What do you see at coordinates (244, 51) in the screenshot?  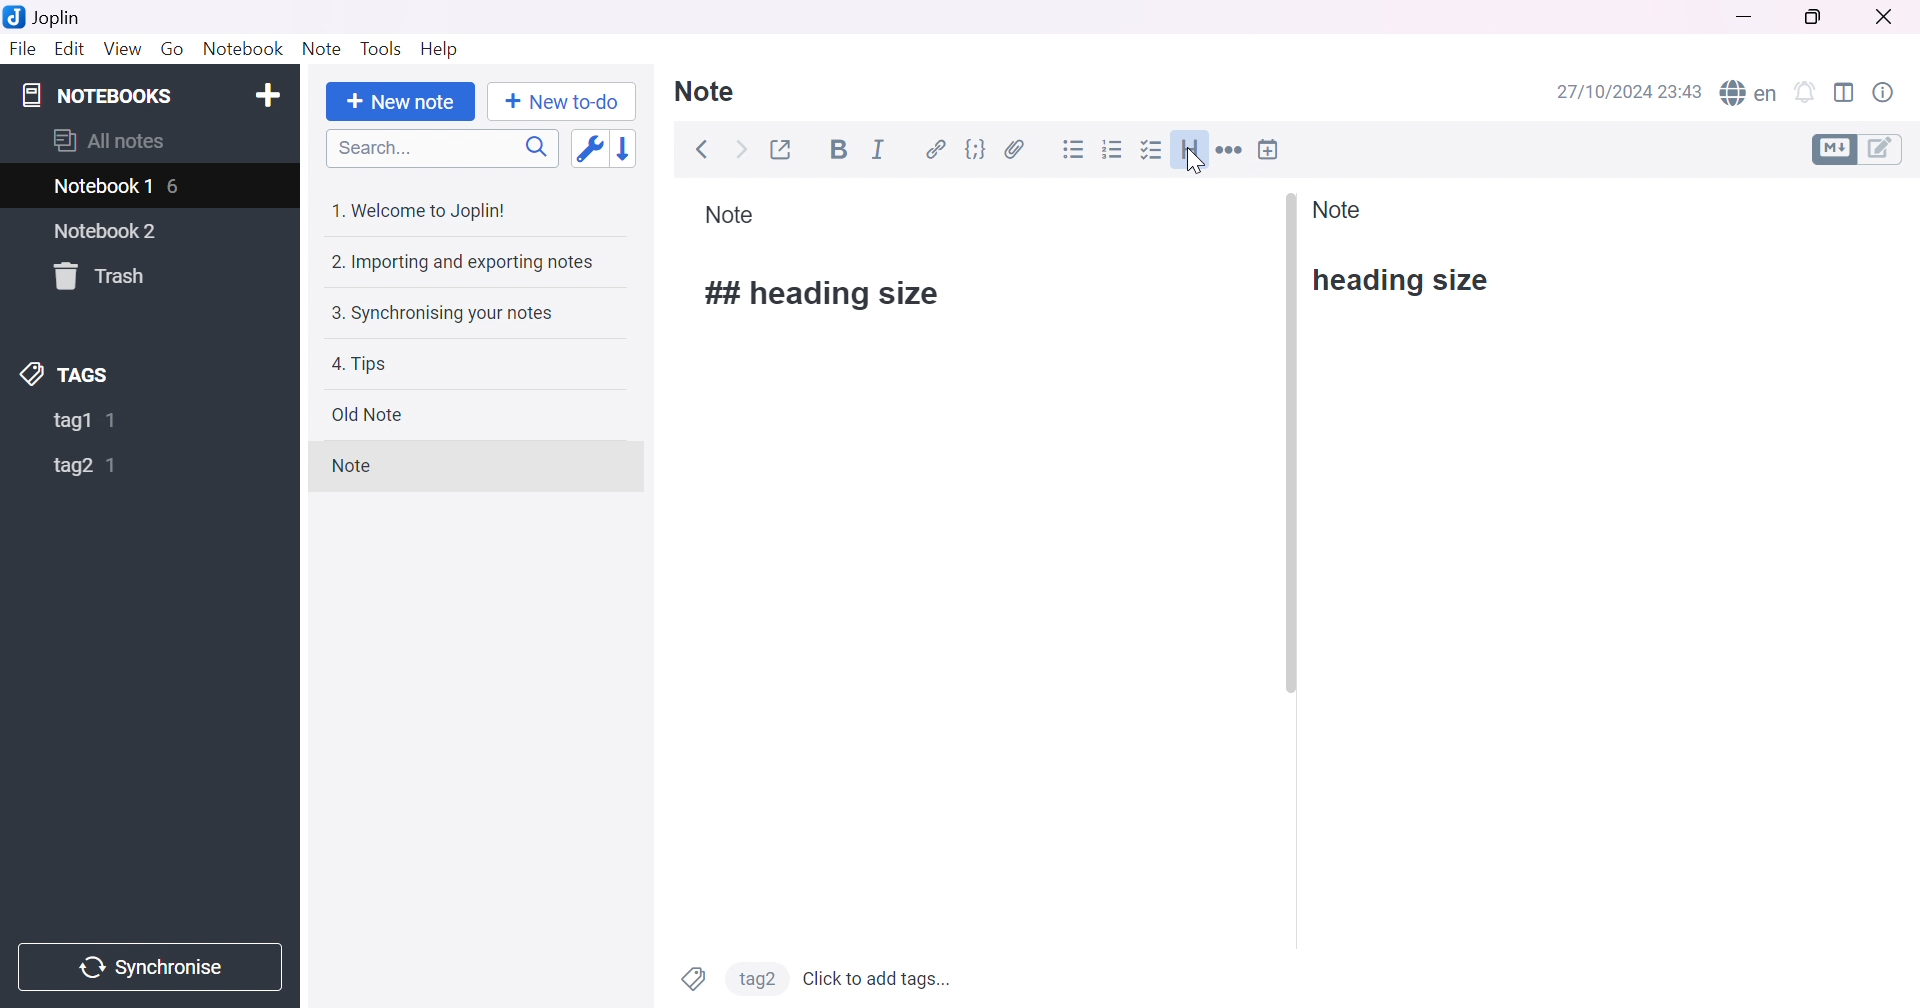 I see `Notebook` at bounding box center [244, 51].